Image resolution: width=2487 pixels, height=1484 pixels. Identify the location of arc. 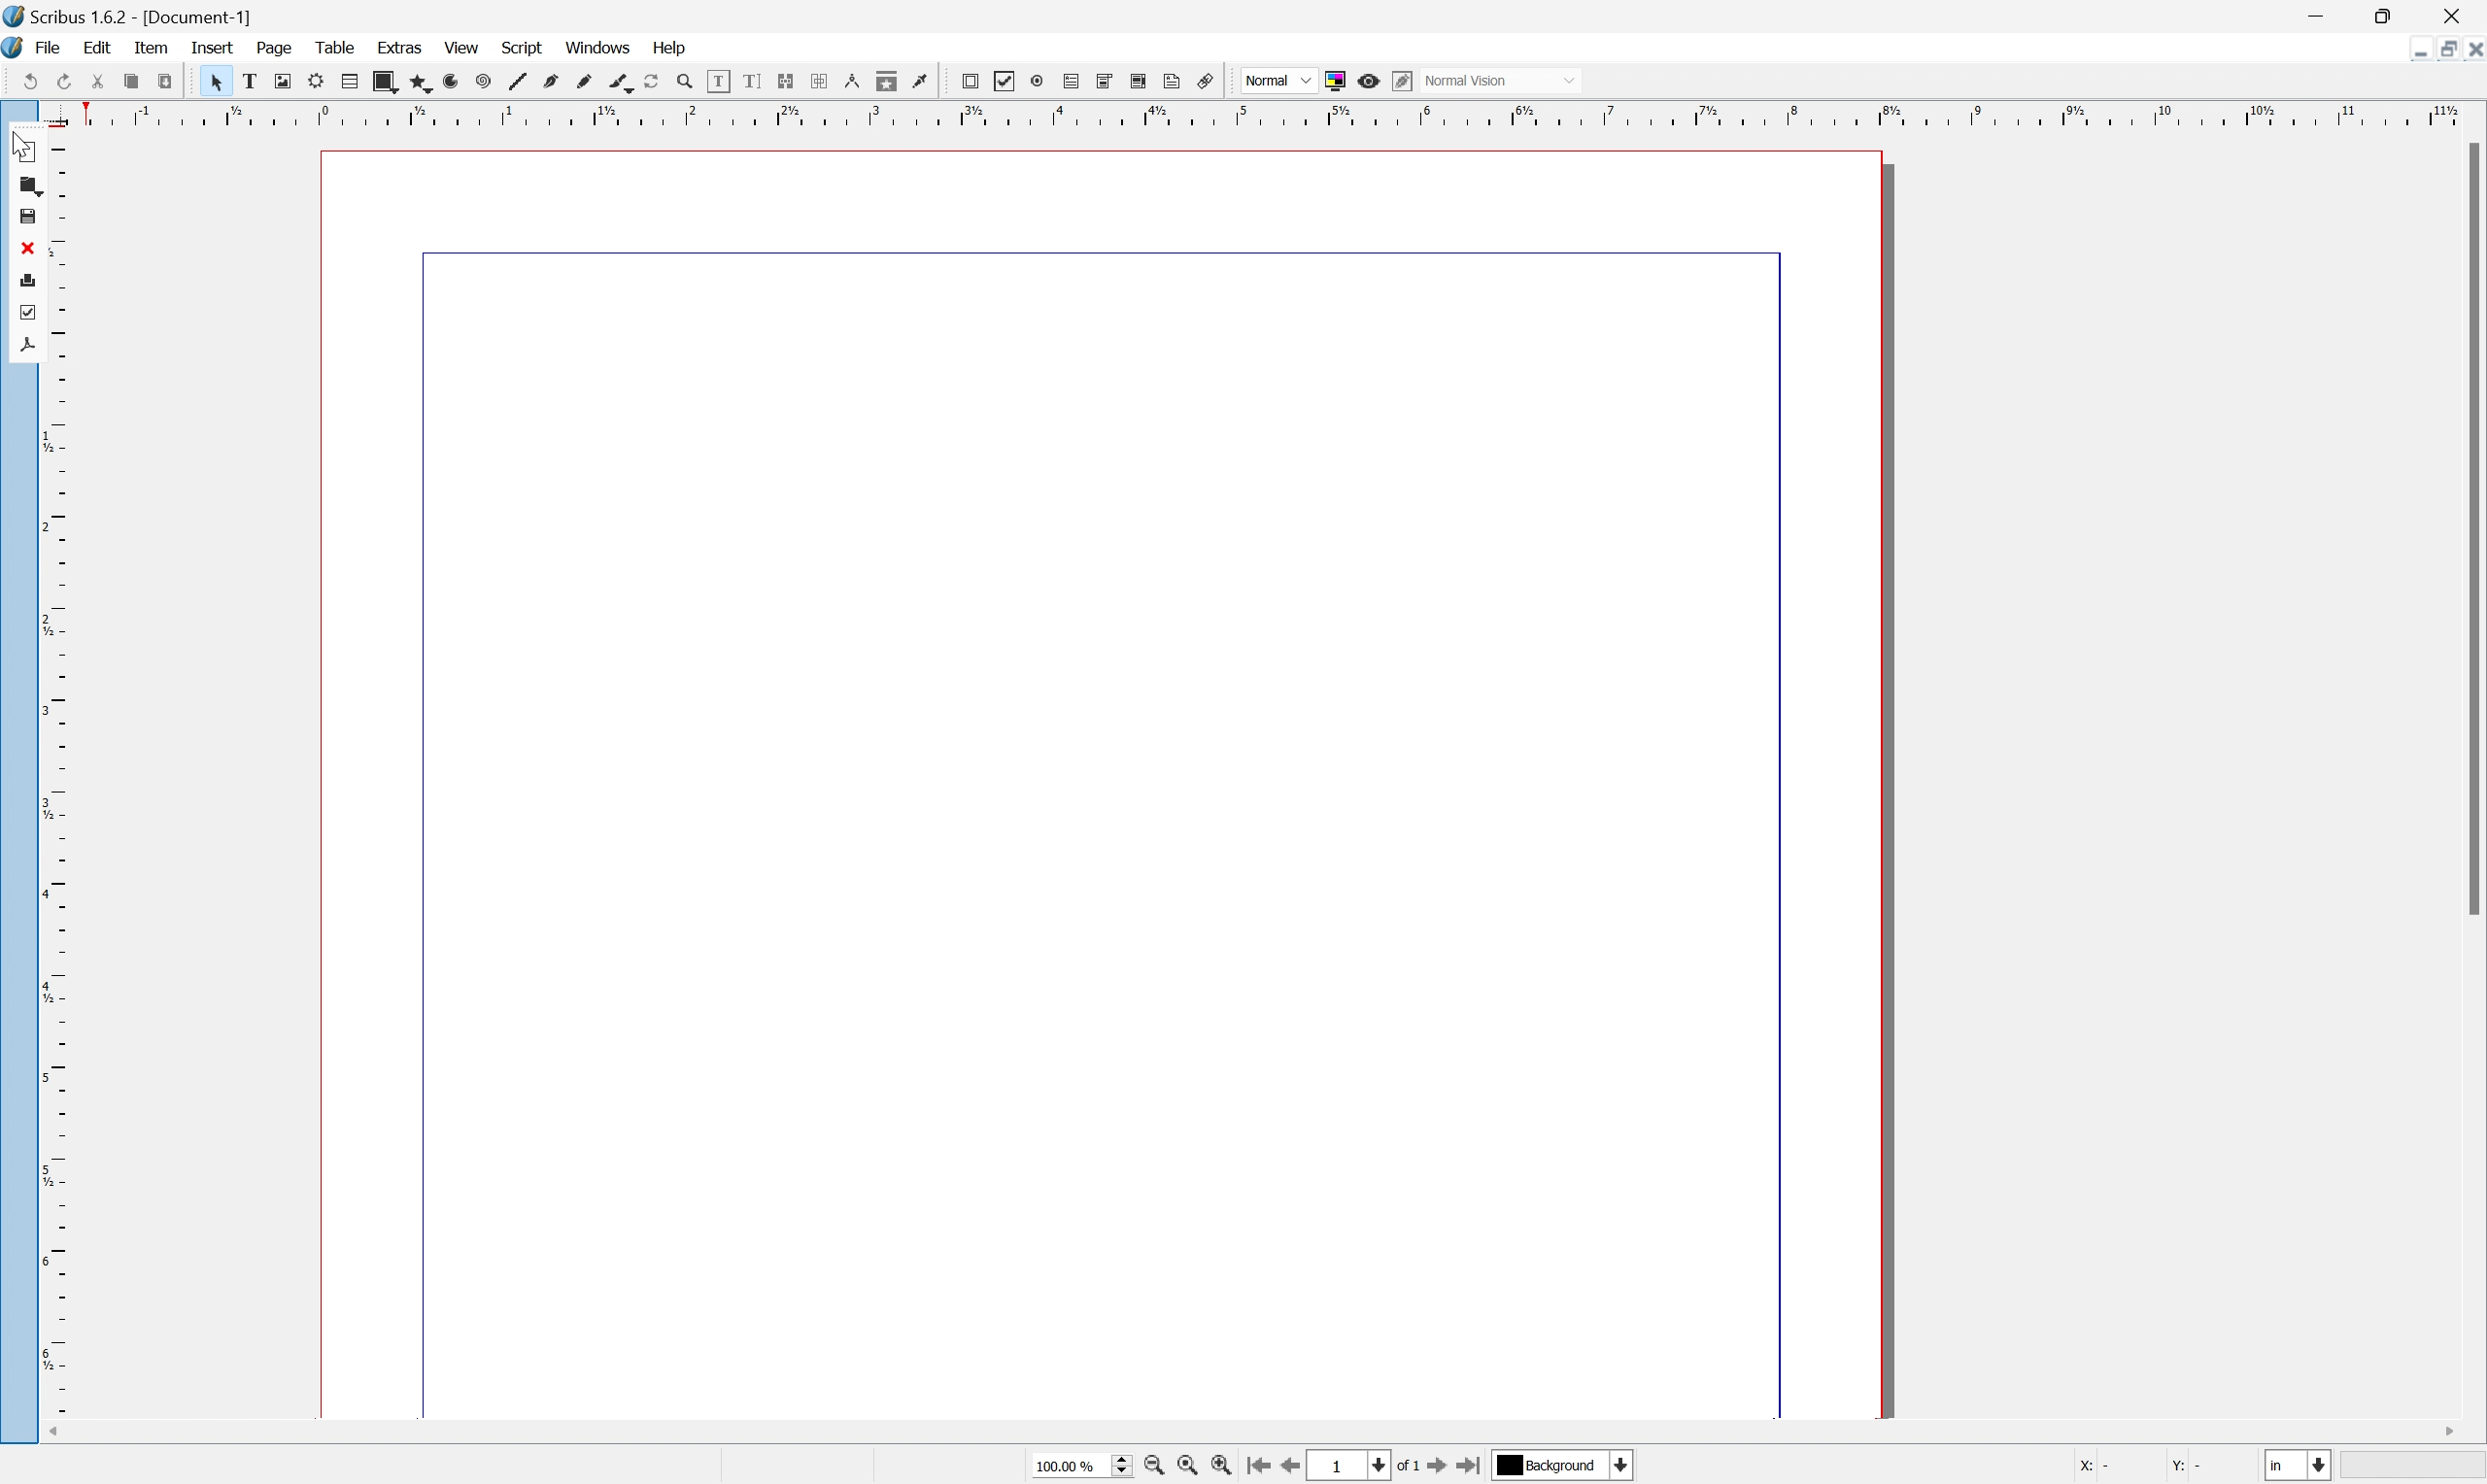
(684, 80).